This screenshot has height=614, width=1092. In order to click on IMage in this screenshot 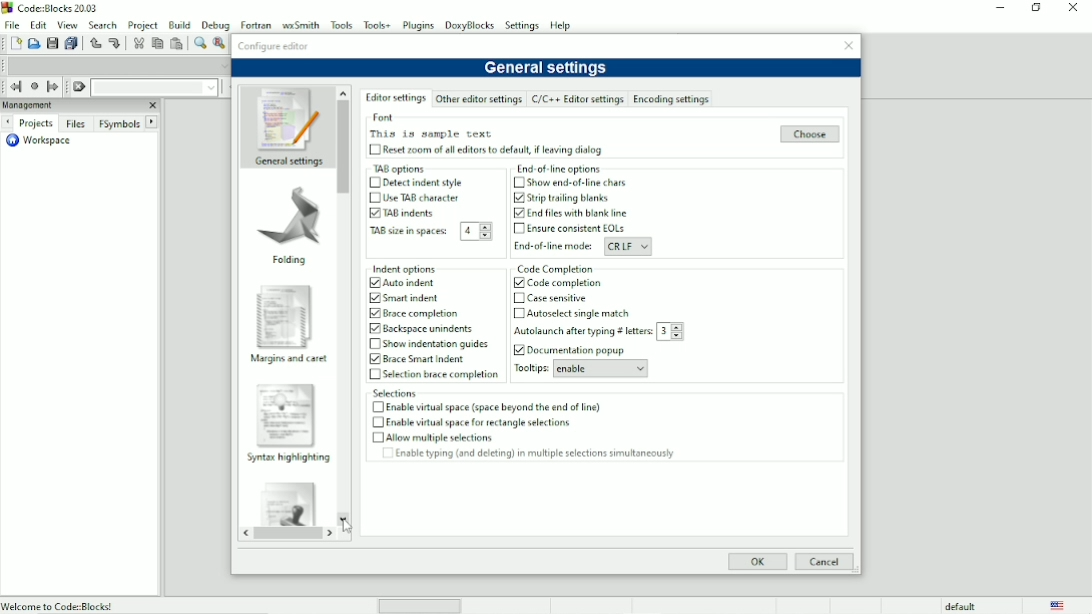, I will do `click(286, 502)`.